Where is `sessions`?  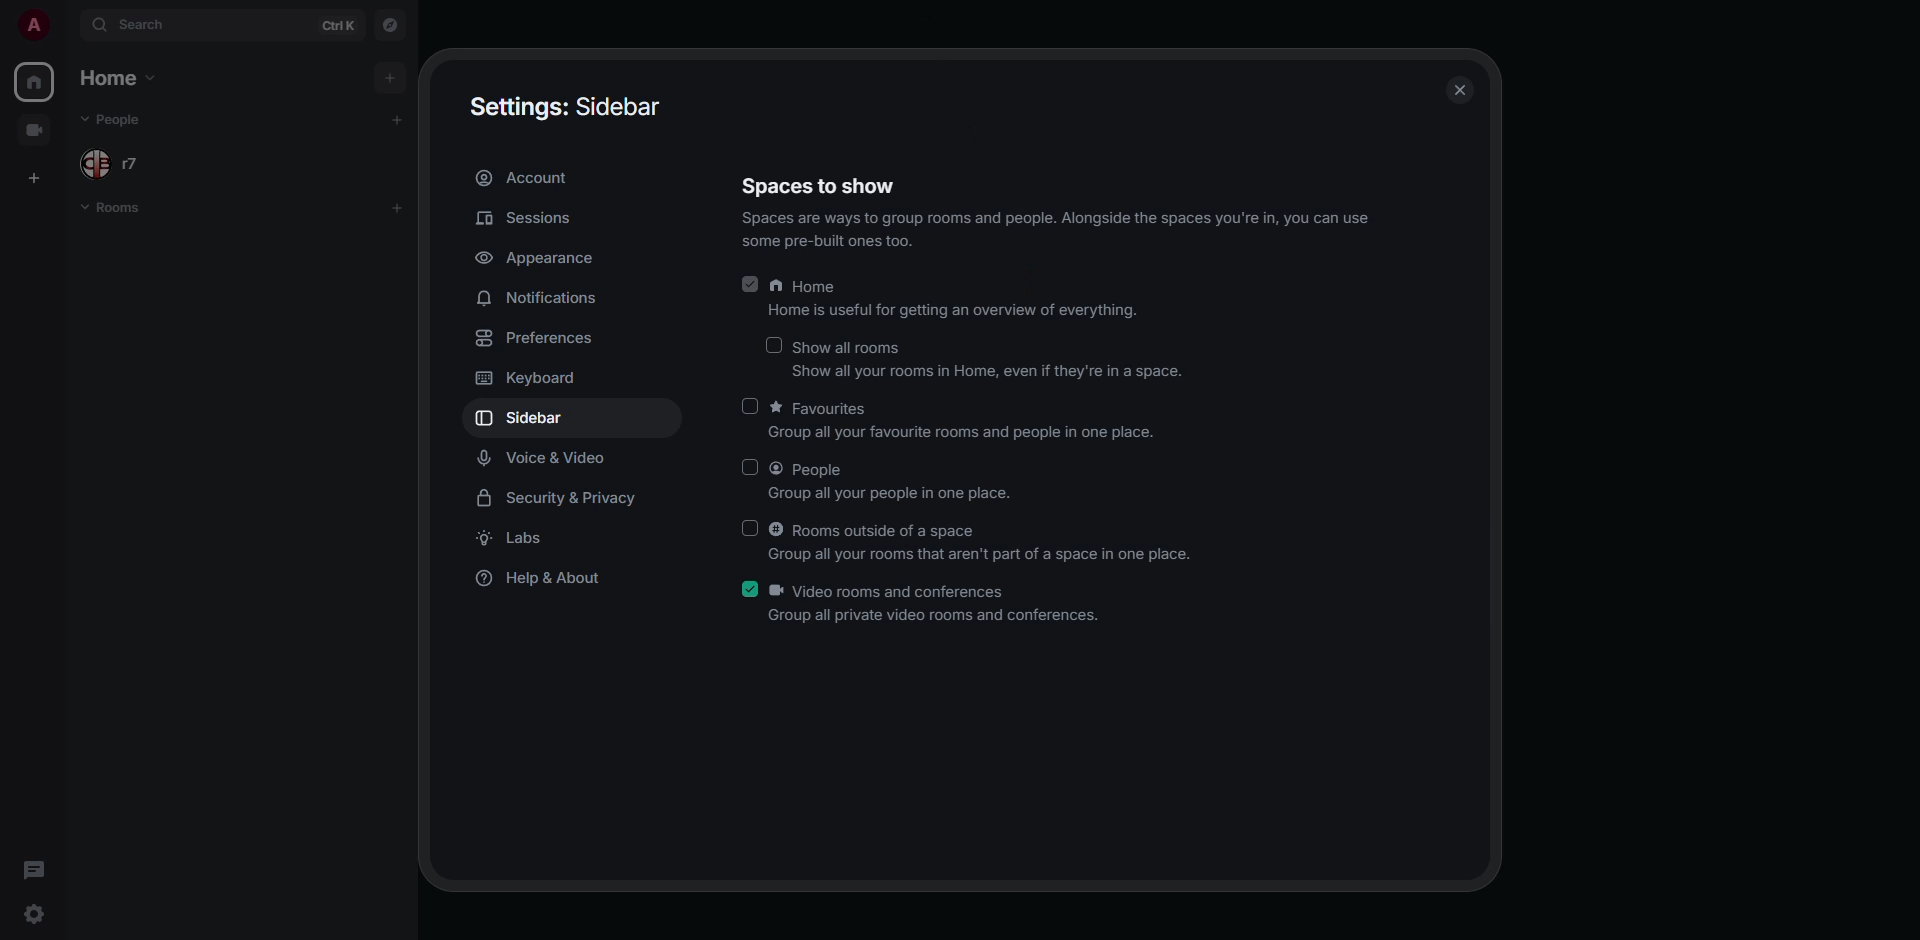
sessions is located at coordinates (523, 217).